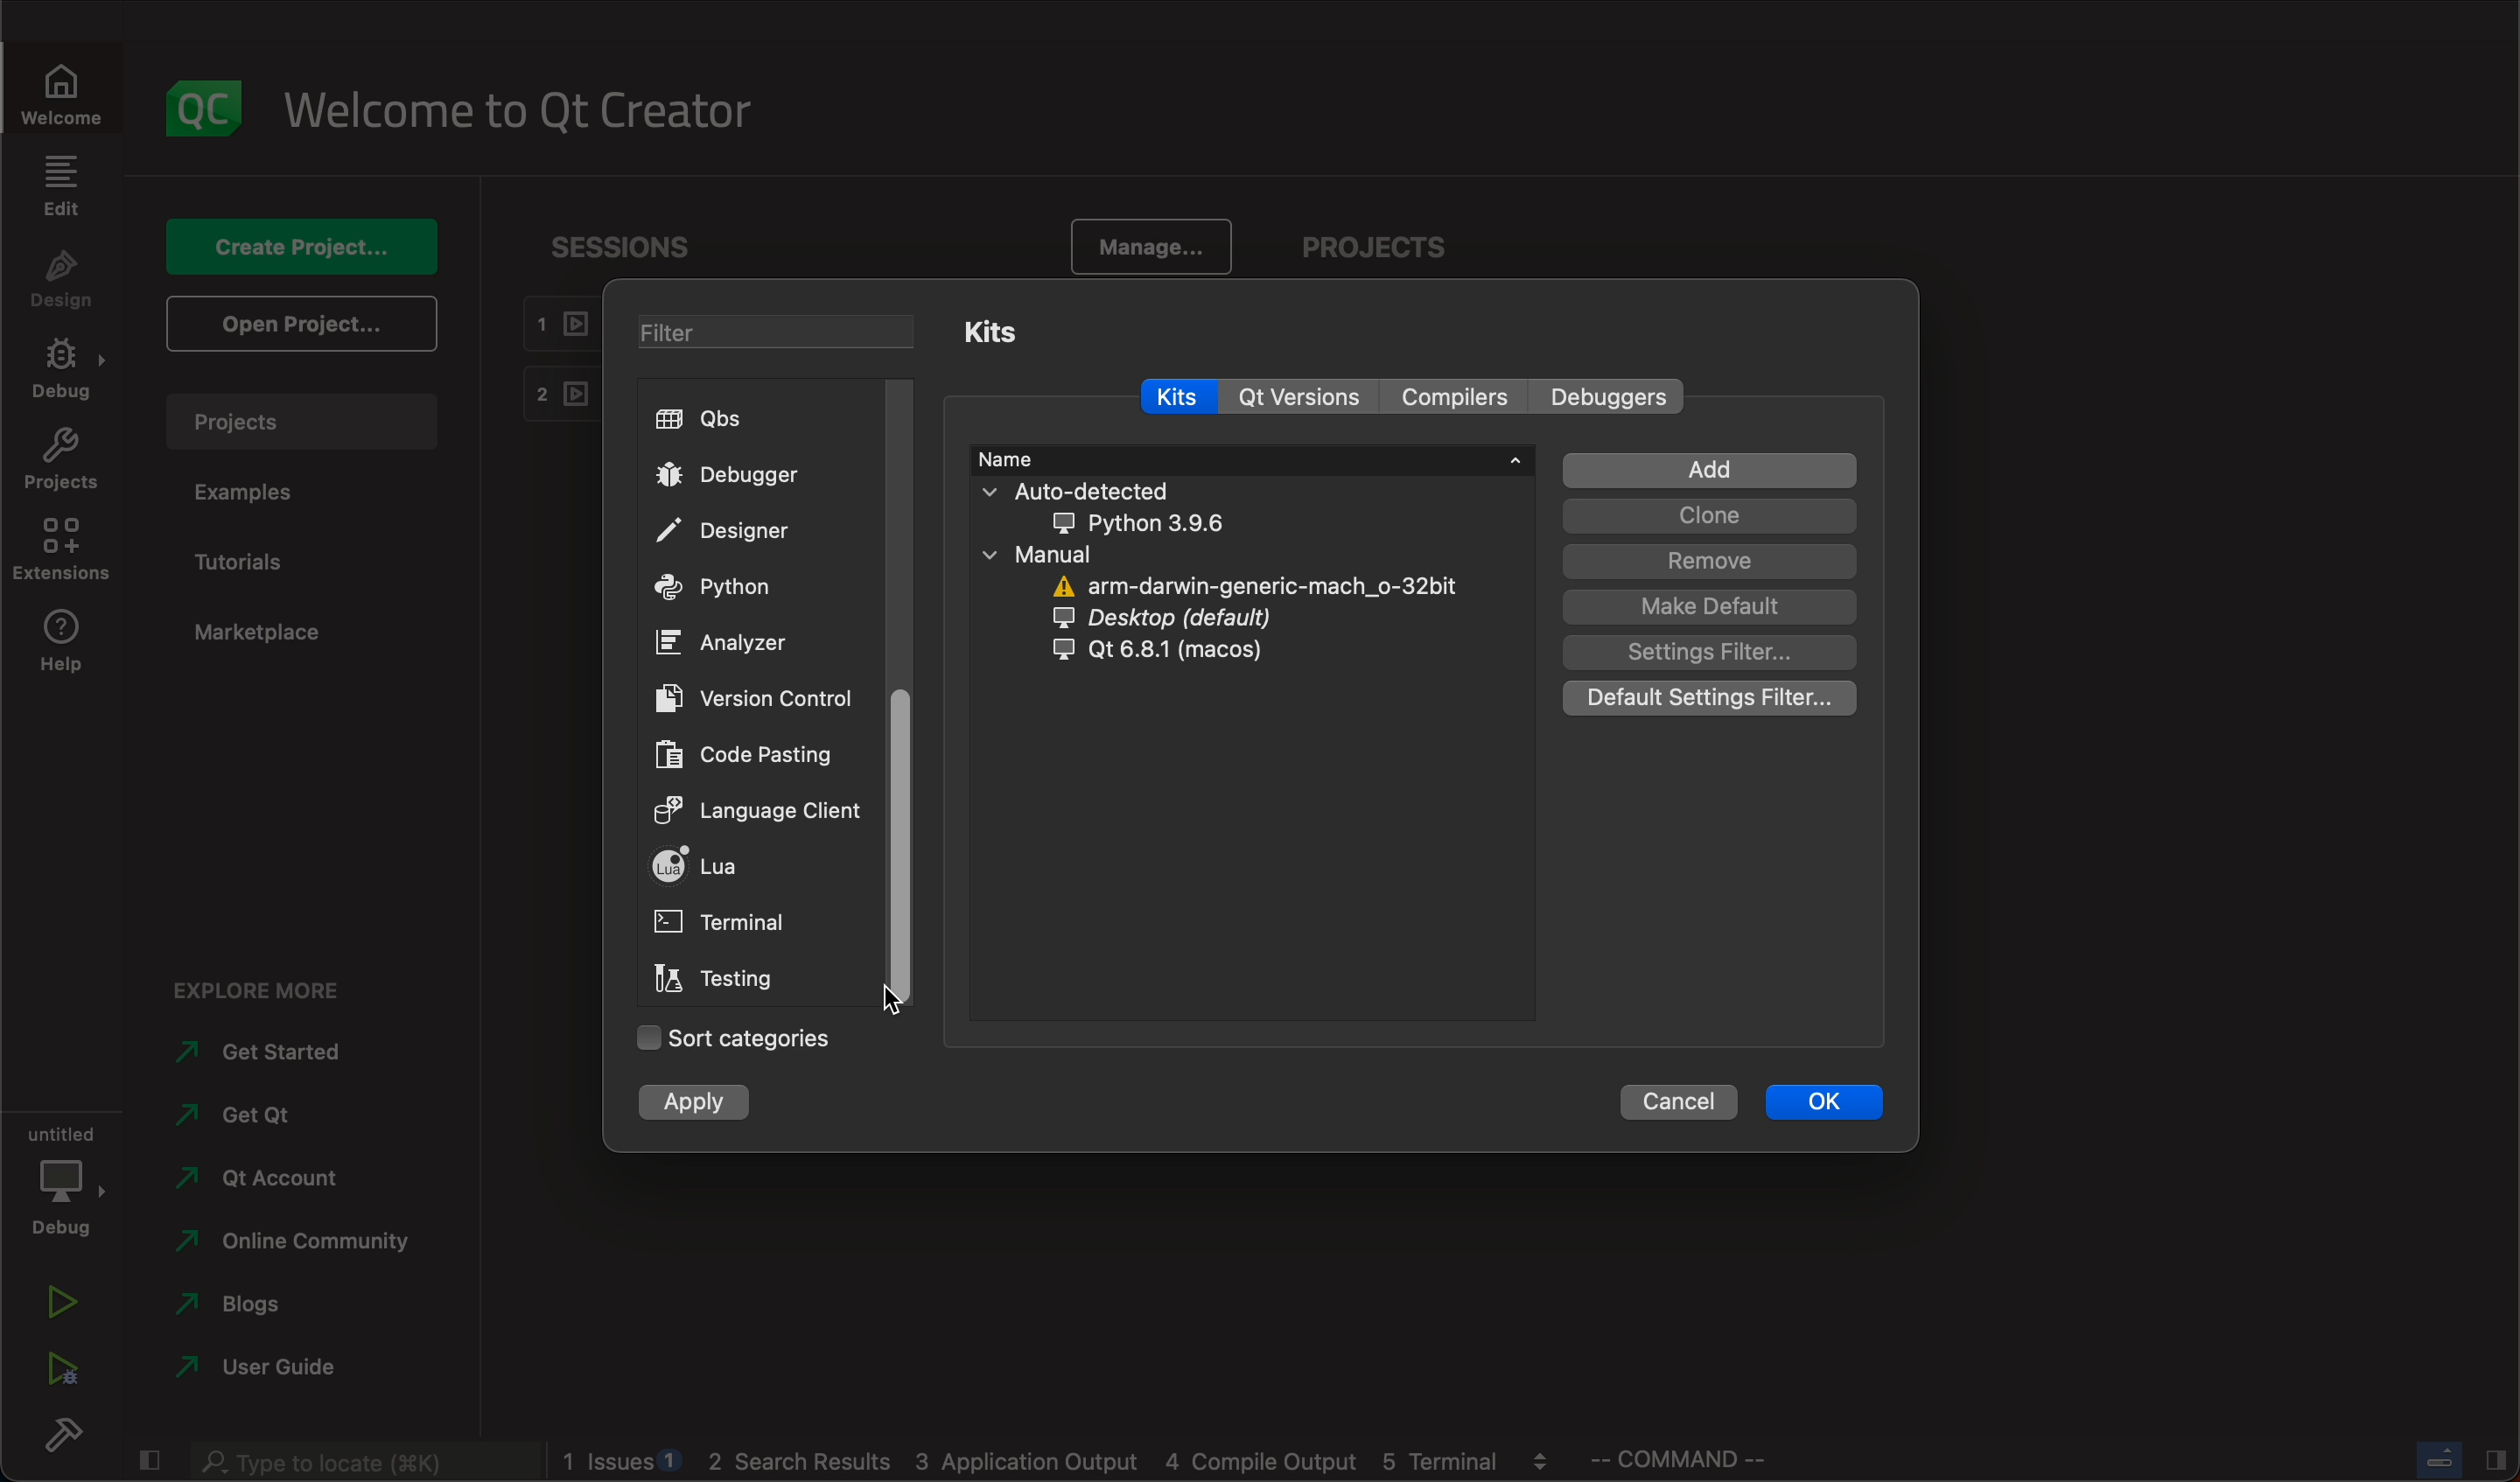  Describe the element at coordinates (733, 1035) in the screenshot. I see `sort categories` at that location.